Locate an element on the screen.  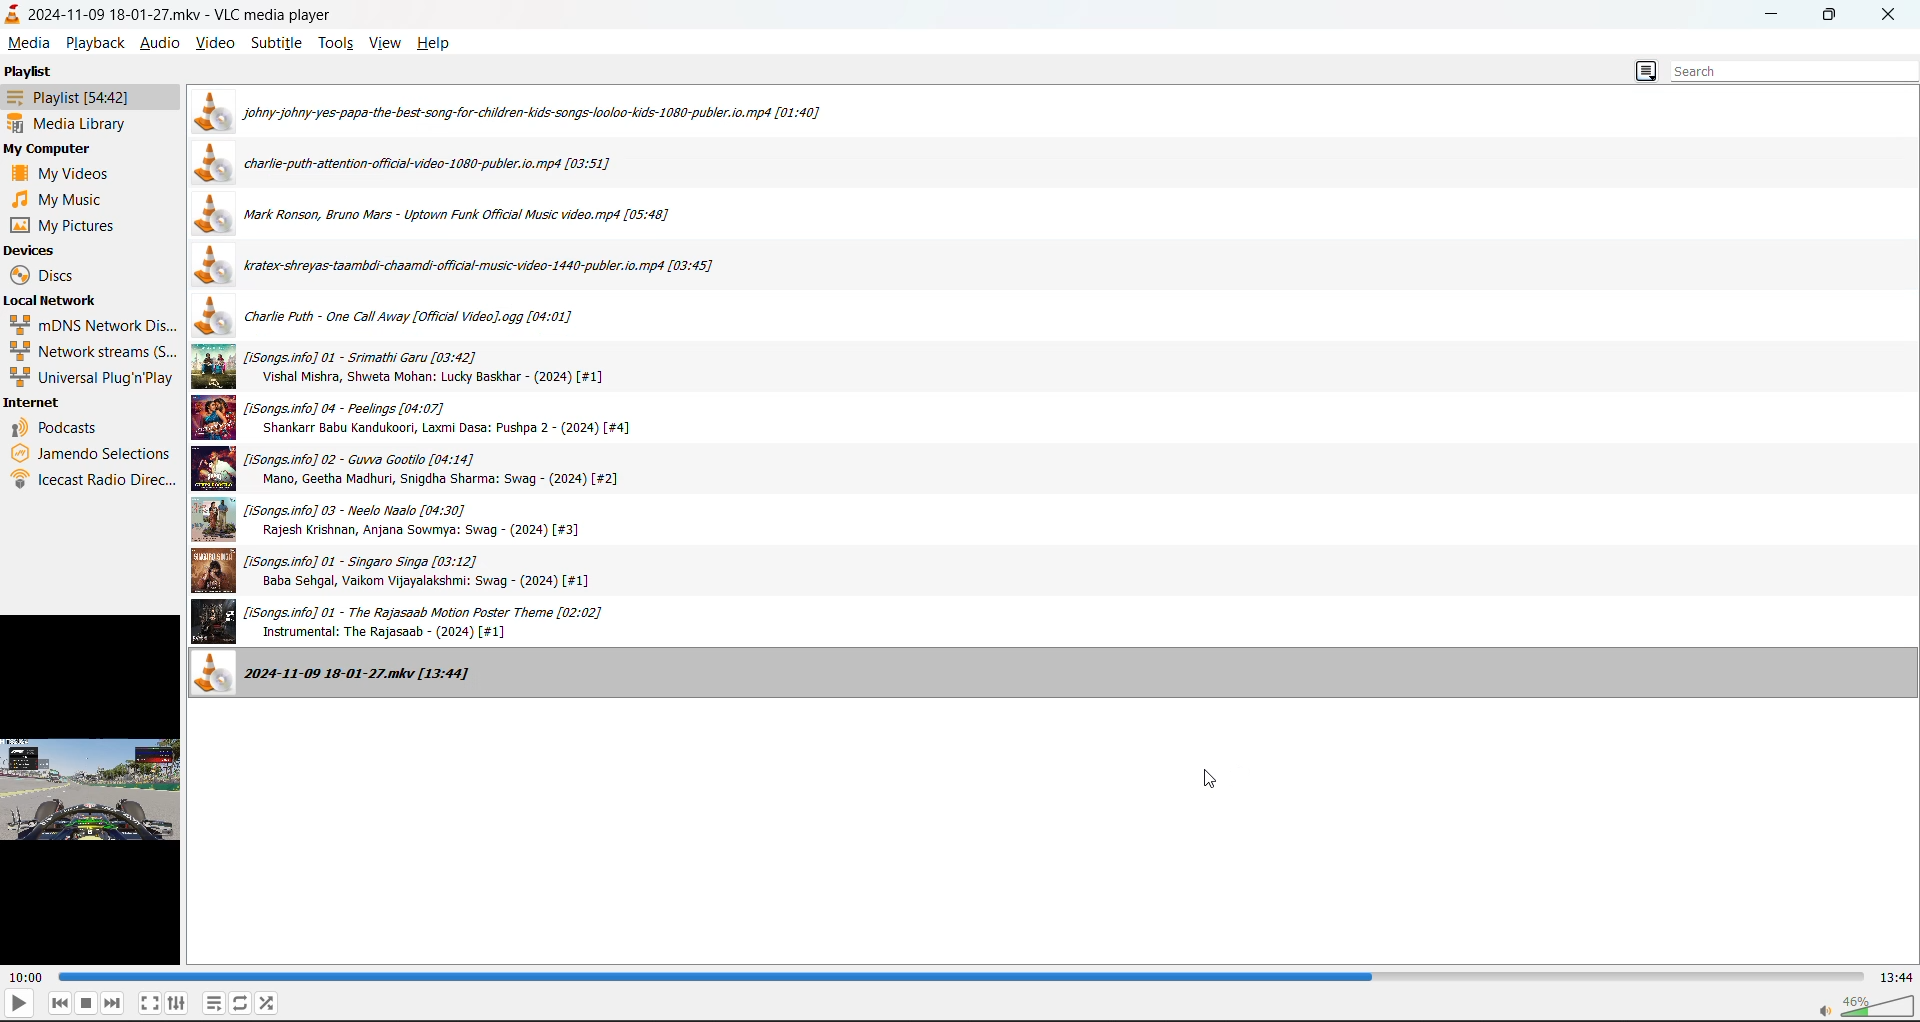
track slider is located at coordinates (963, 977).